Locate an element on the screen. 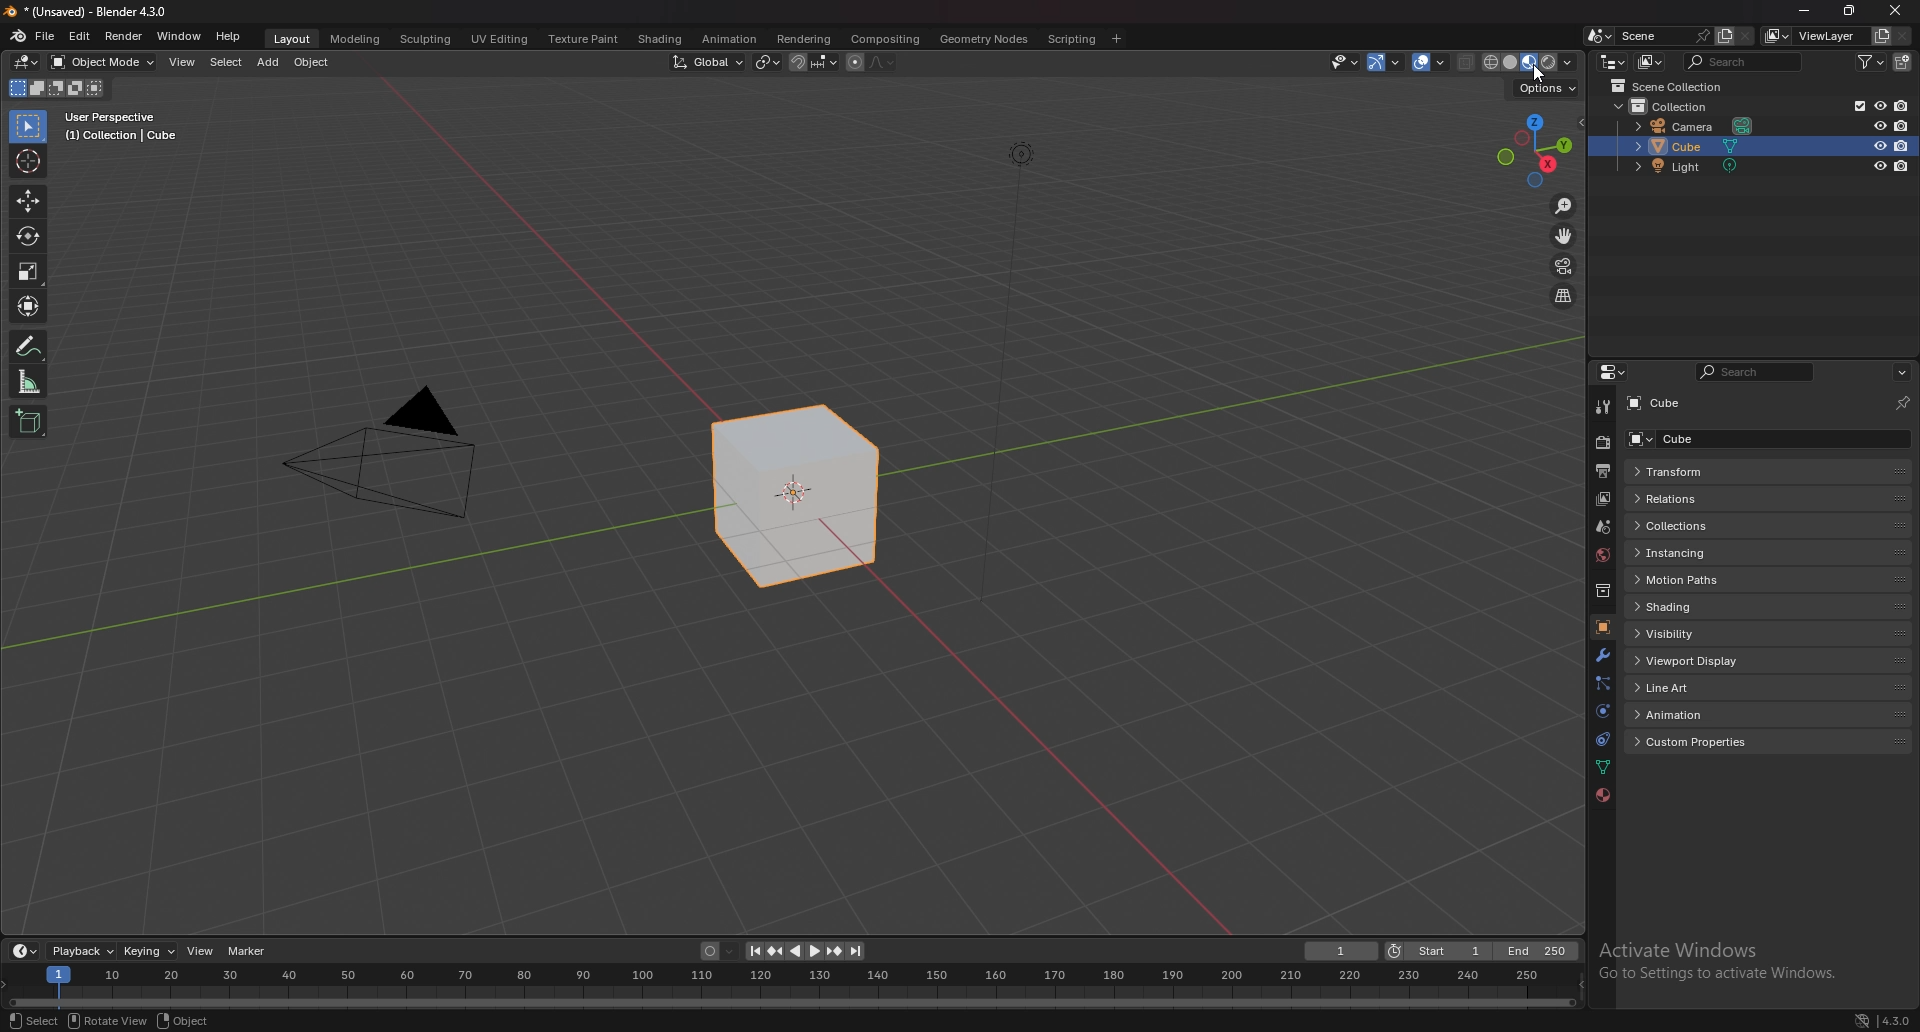 The width and height of the screenshot is (1920, 1032). proportional editing falloff is located at coordinates (880, 63).